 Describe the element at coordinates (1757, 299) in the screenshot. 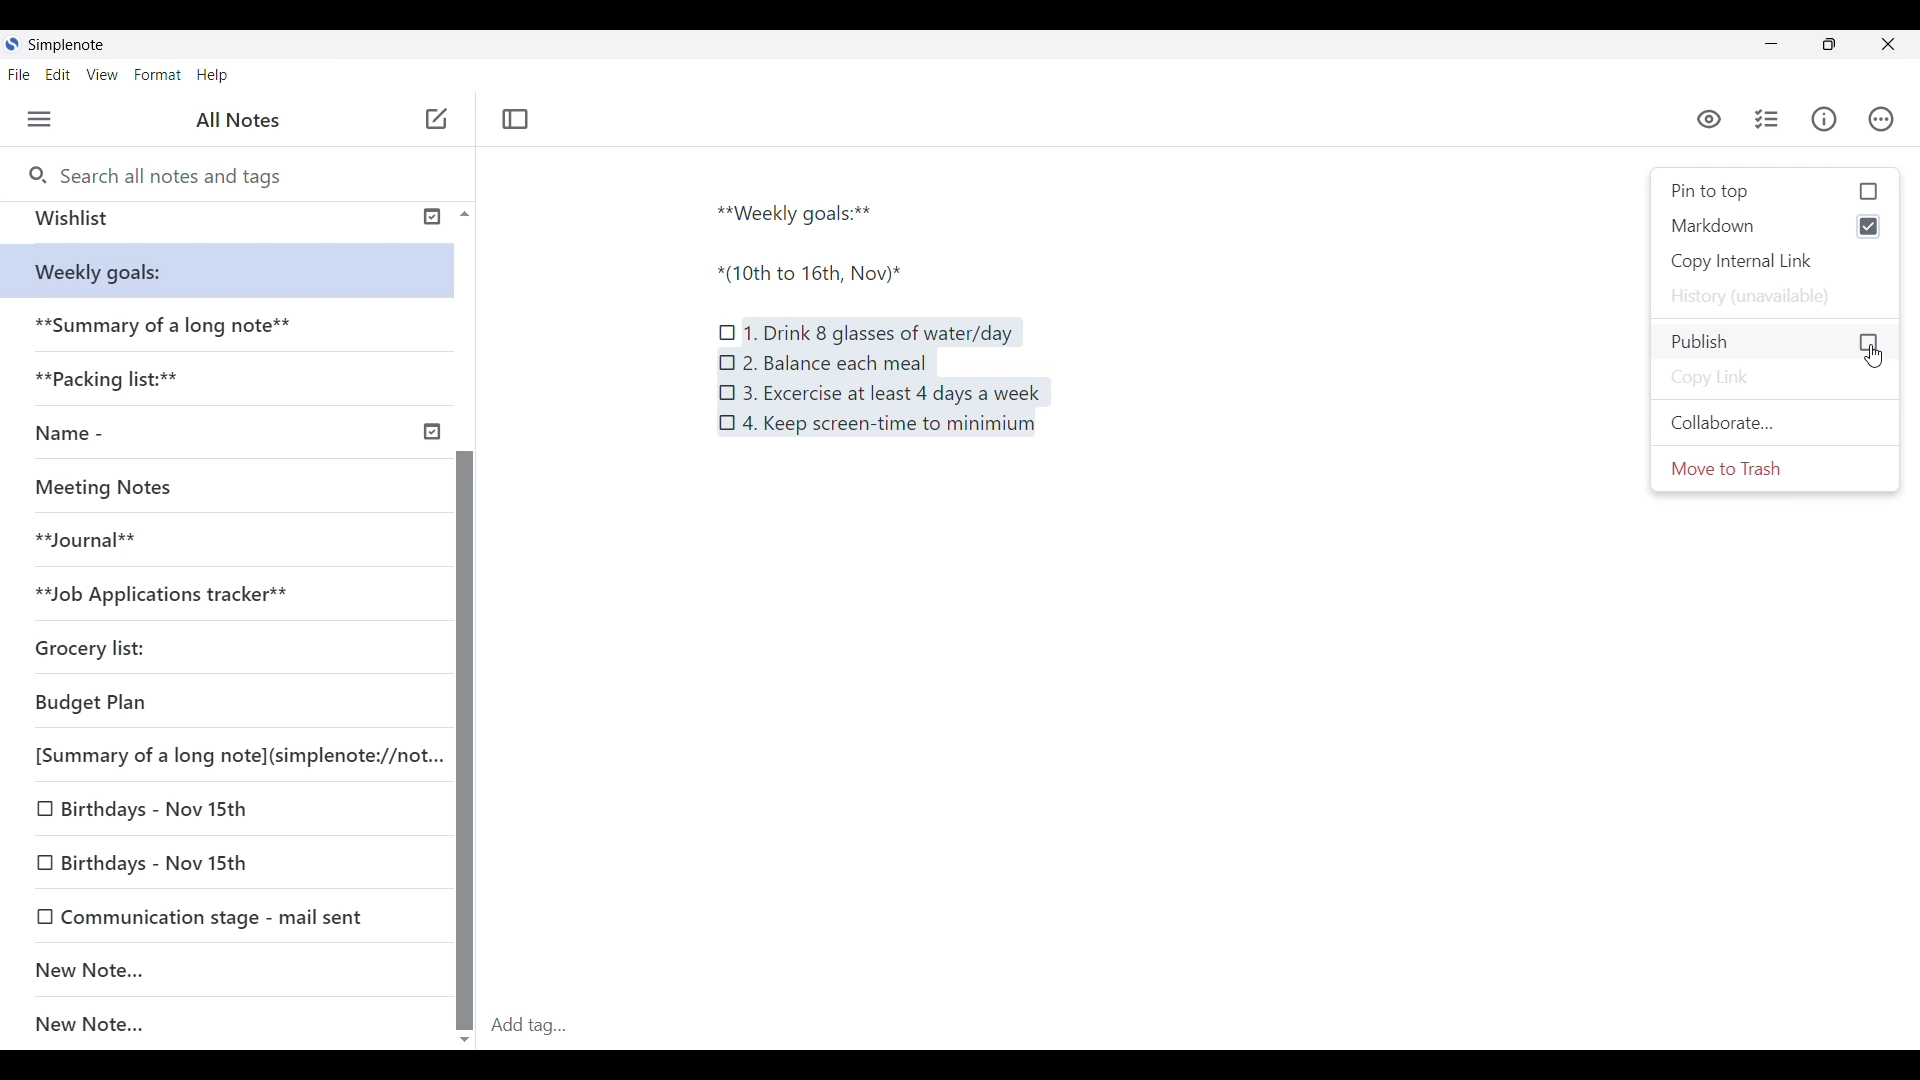

I see `History (unavailable)` at that location.